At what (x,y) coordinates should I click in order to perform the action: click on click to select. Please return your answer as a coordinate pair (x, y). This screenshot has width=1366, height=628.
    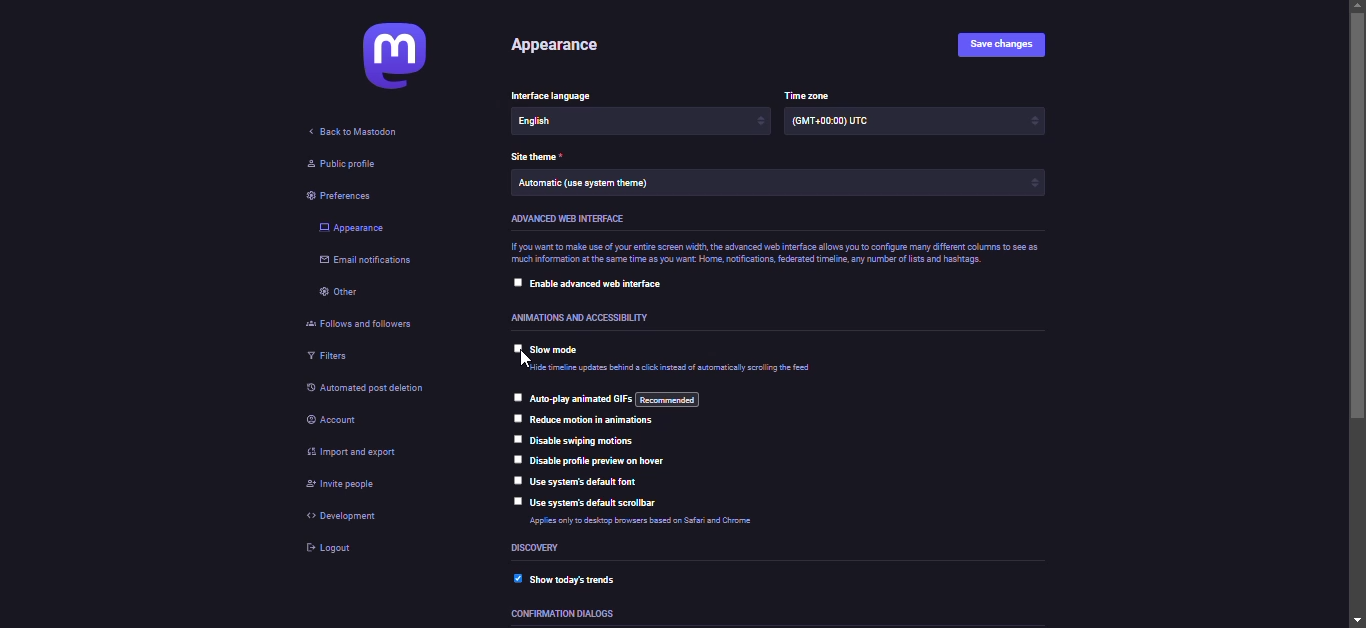
    Looking at the image, I should click on (518, 478).